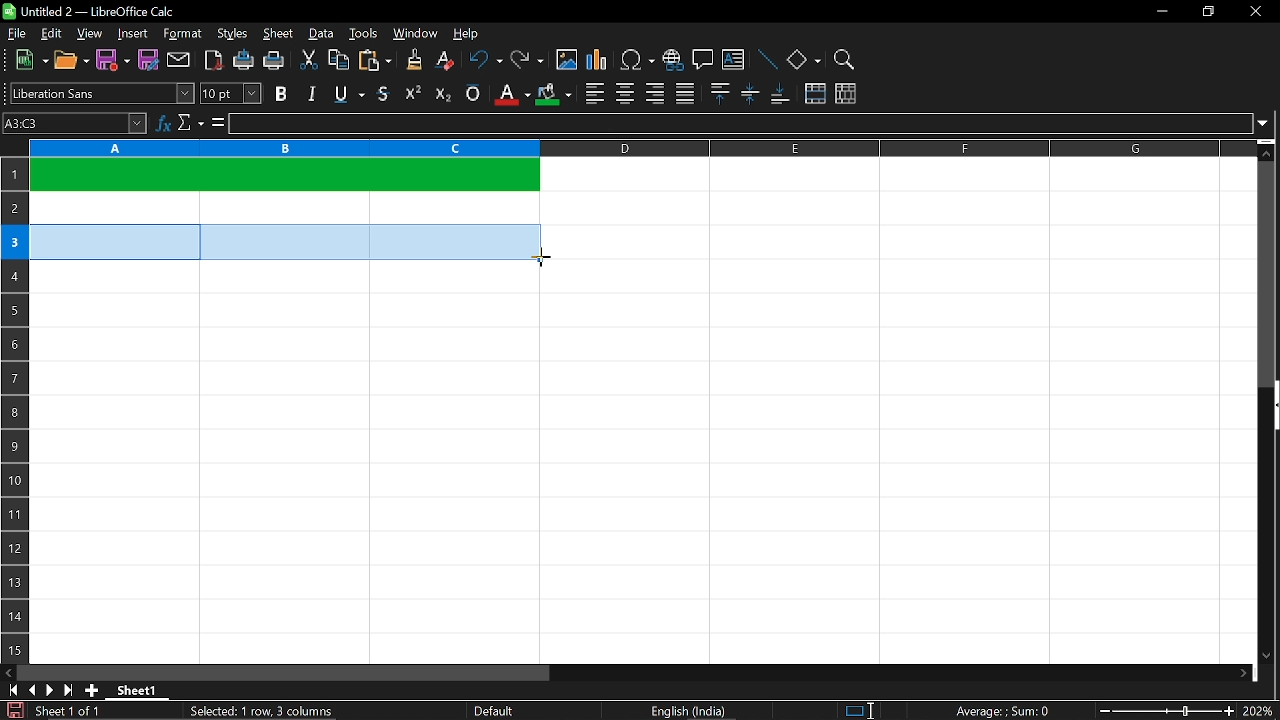  What do you see at coordinates (598, 61) in the screenshot?
I see `insert chart` at bounding box center [598, 61].